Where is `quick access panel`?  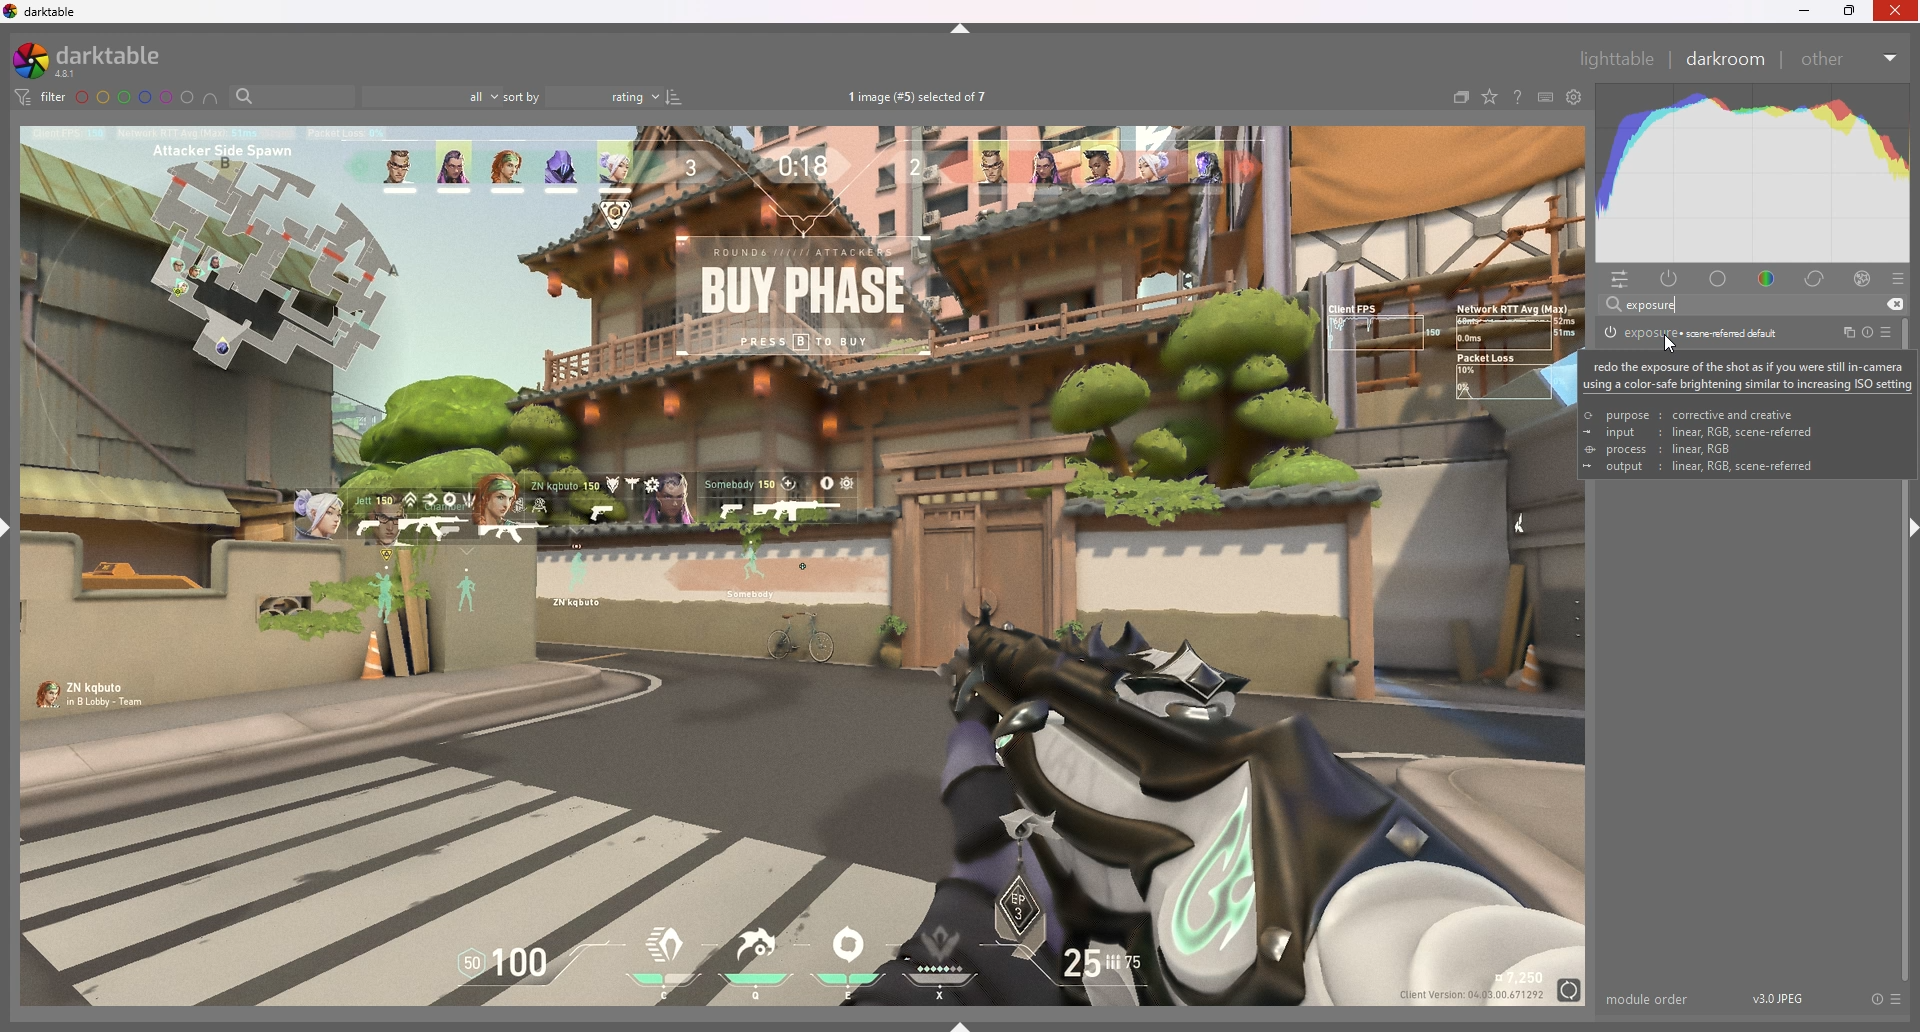 quick access panel is located at coordinates (1624, 280).